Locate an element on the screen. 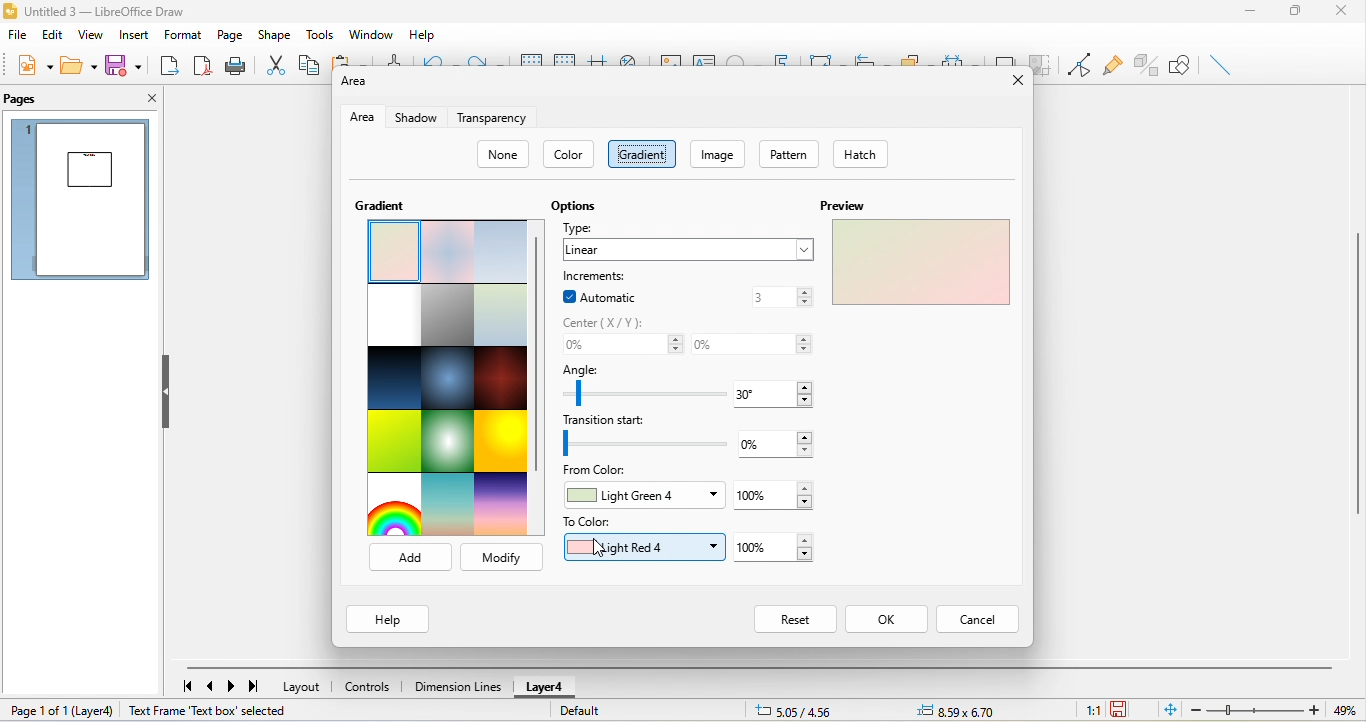 Image resolution: width=1366 pixels, height=722 pixels. transition-0% is located at coordinates (783, 442).